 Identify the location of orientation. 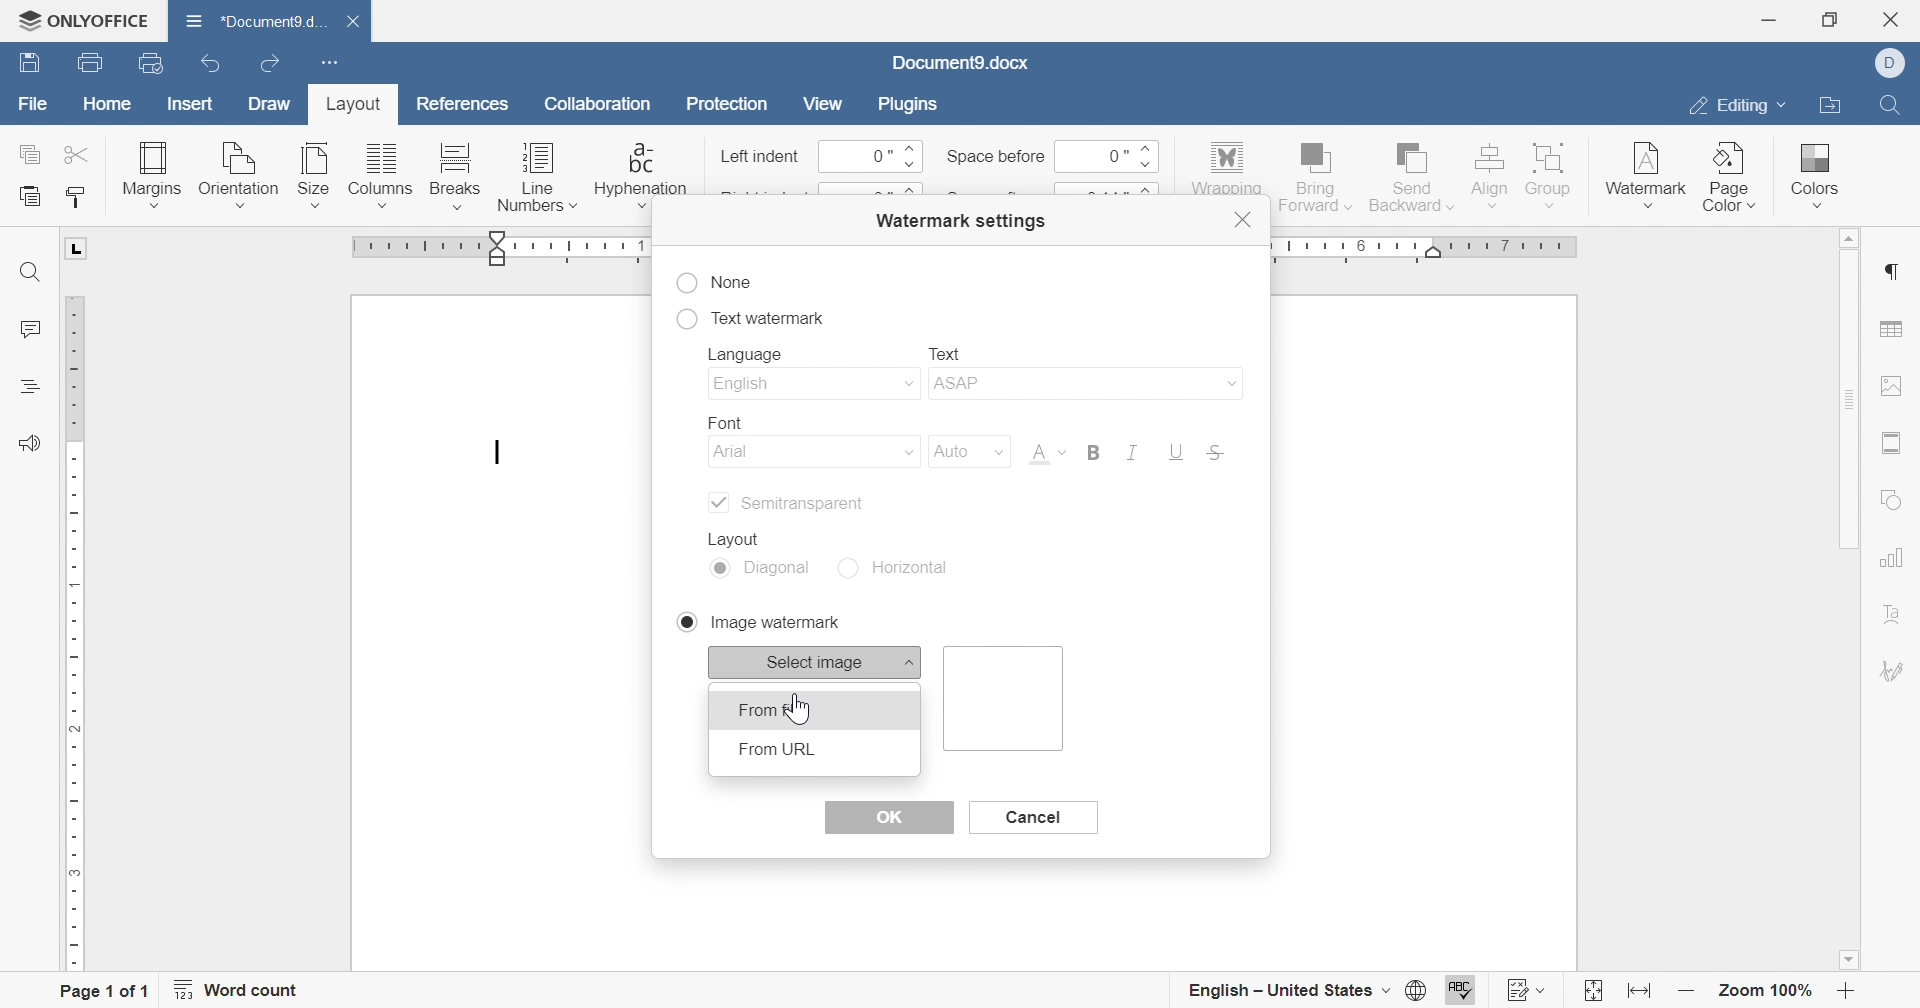
(238, 176).